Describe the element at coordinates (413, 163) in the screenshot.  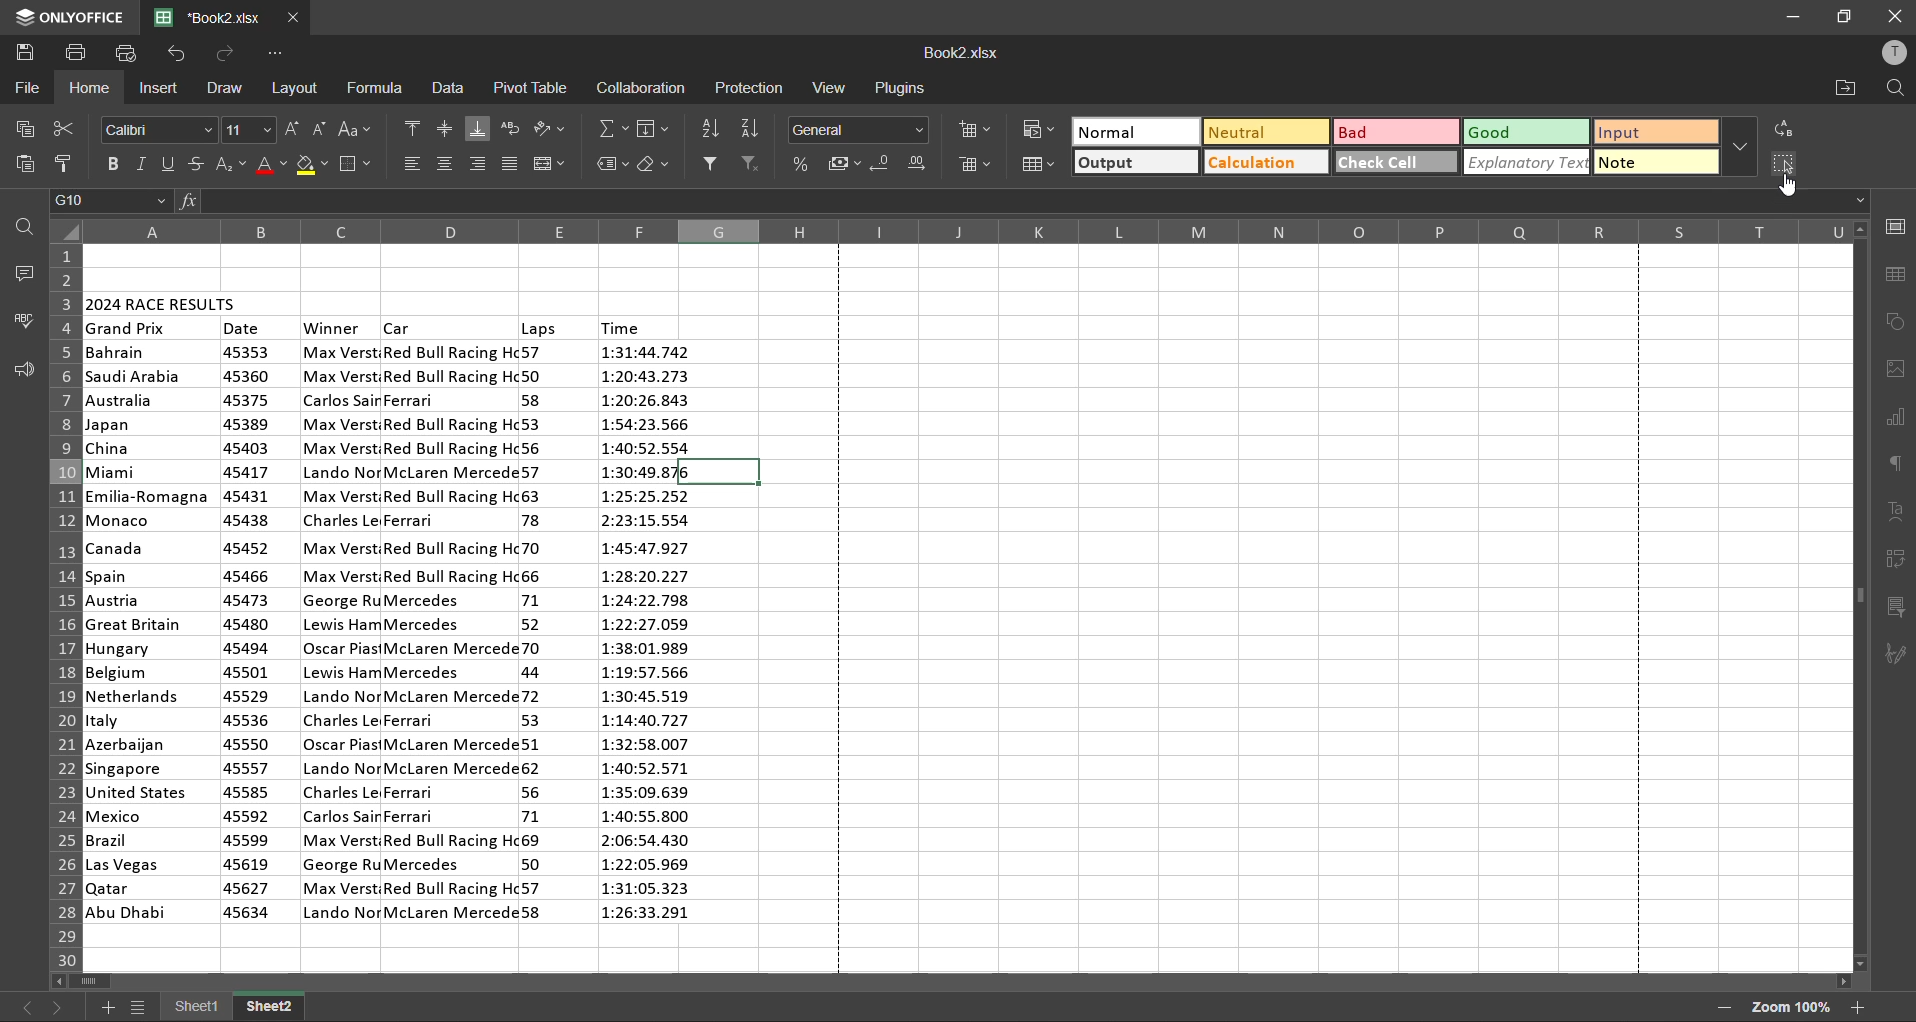
I see `align left` at that location.